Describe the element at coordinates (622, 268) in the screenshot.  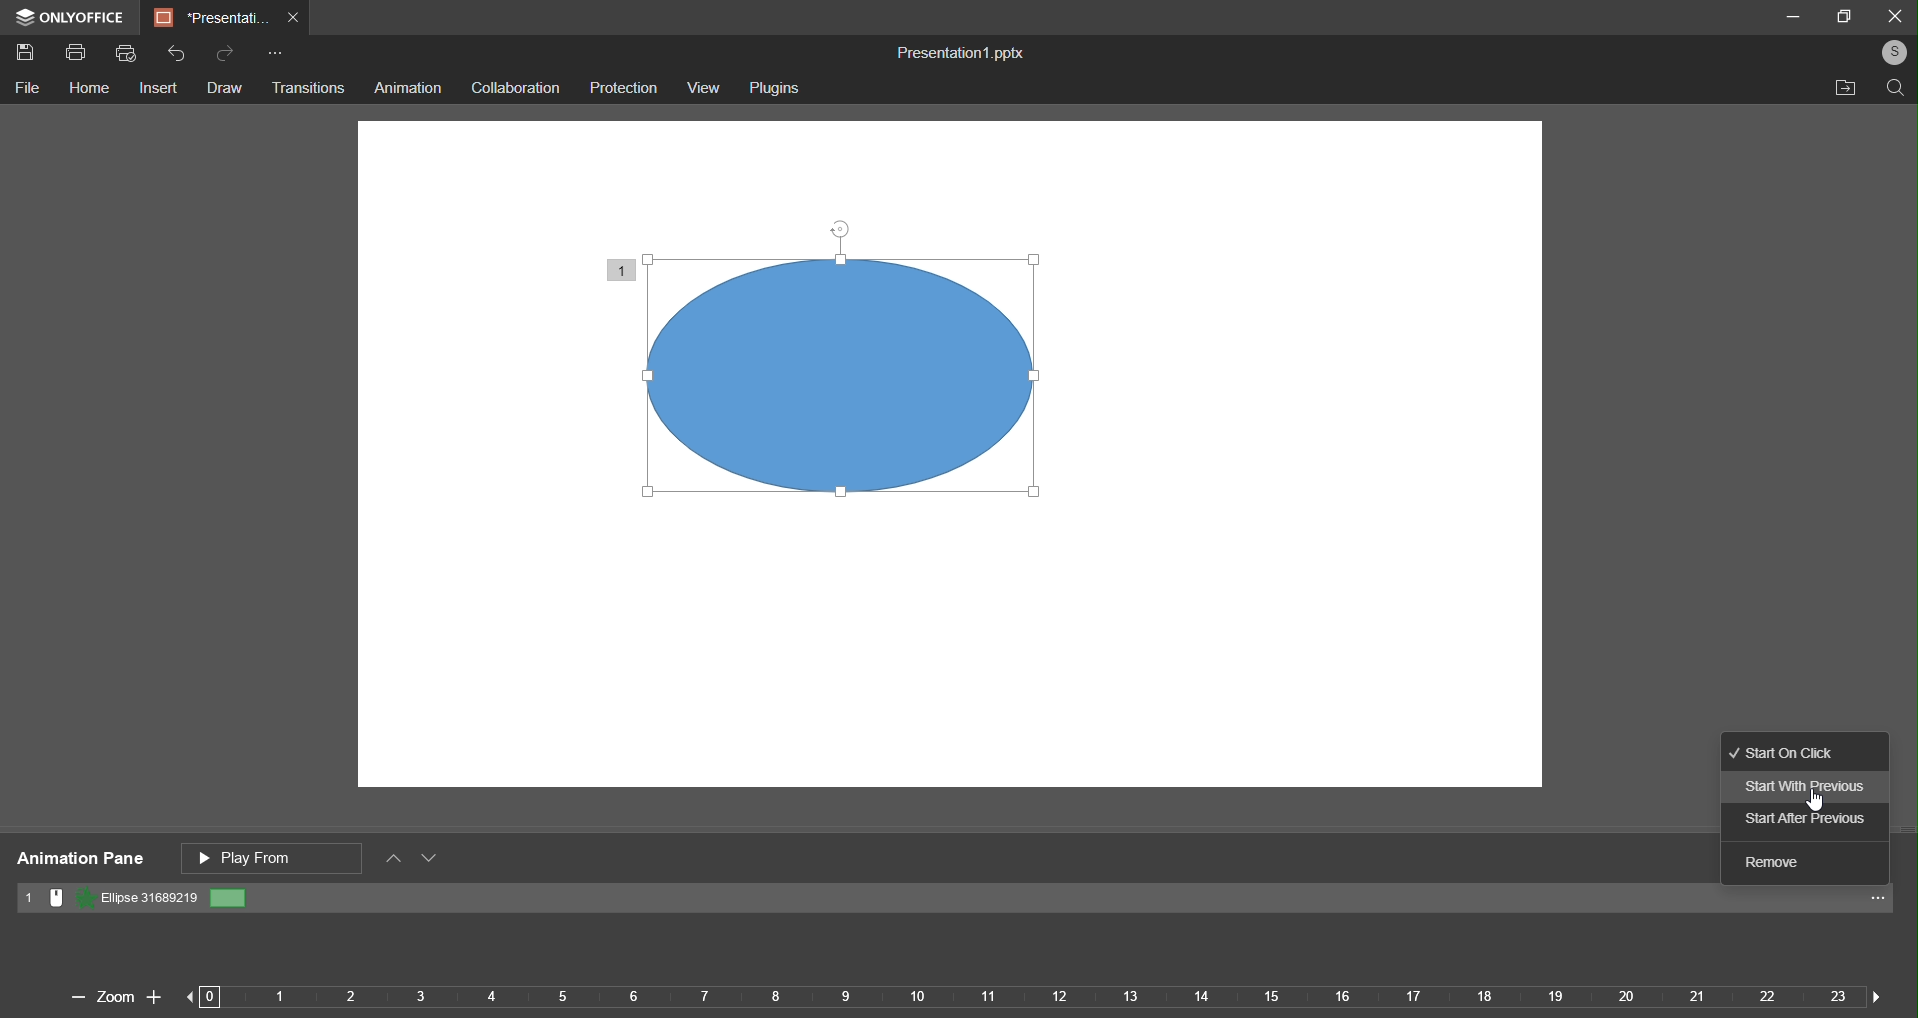
I see `number of animation` at that location.